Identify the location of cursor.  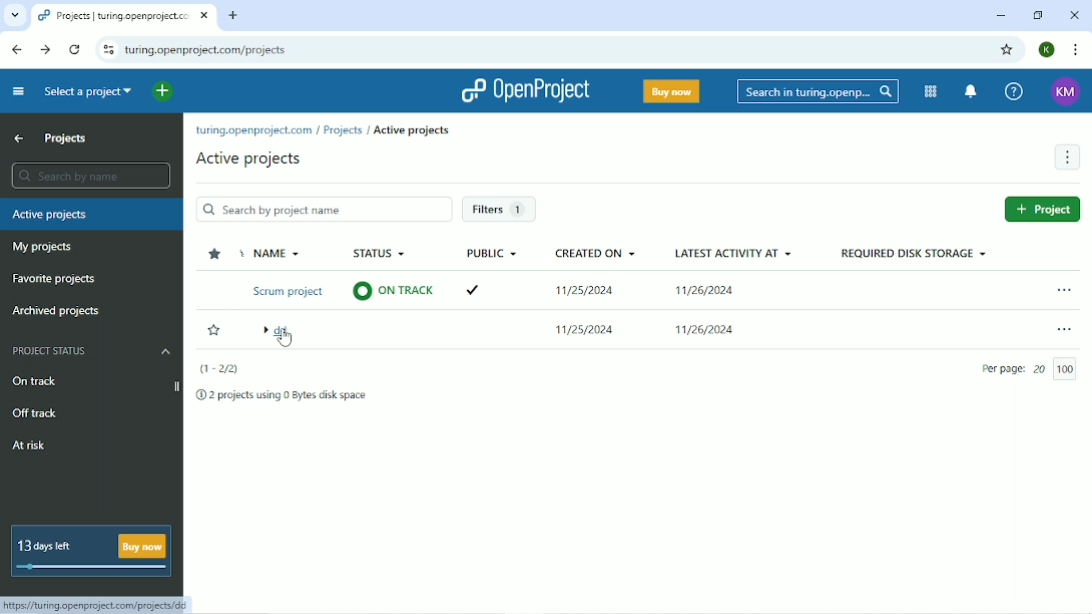
(284, 339).